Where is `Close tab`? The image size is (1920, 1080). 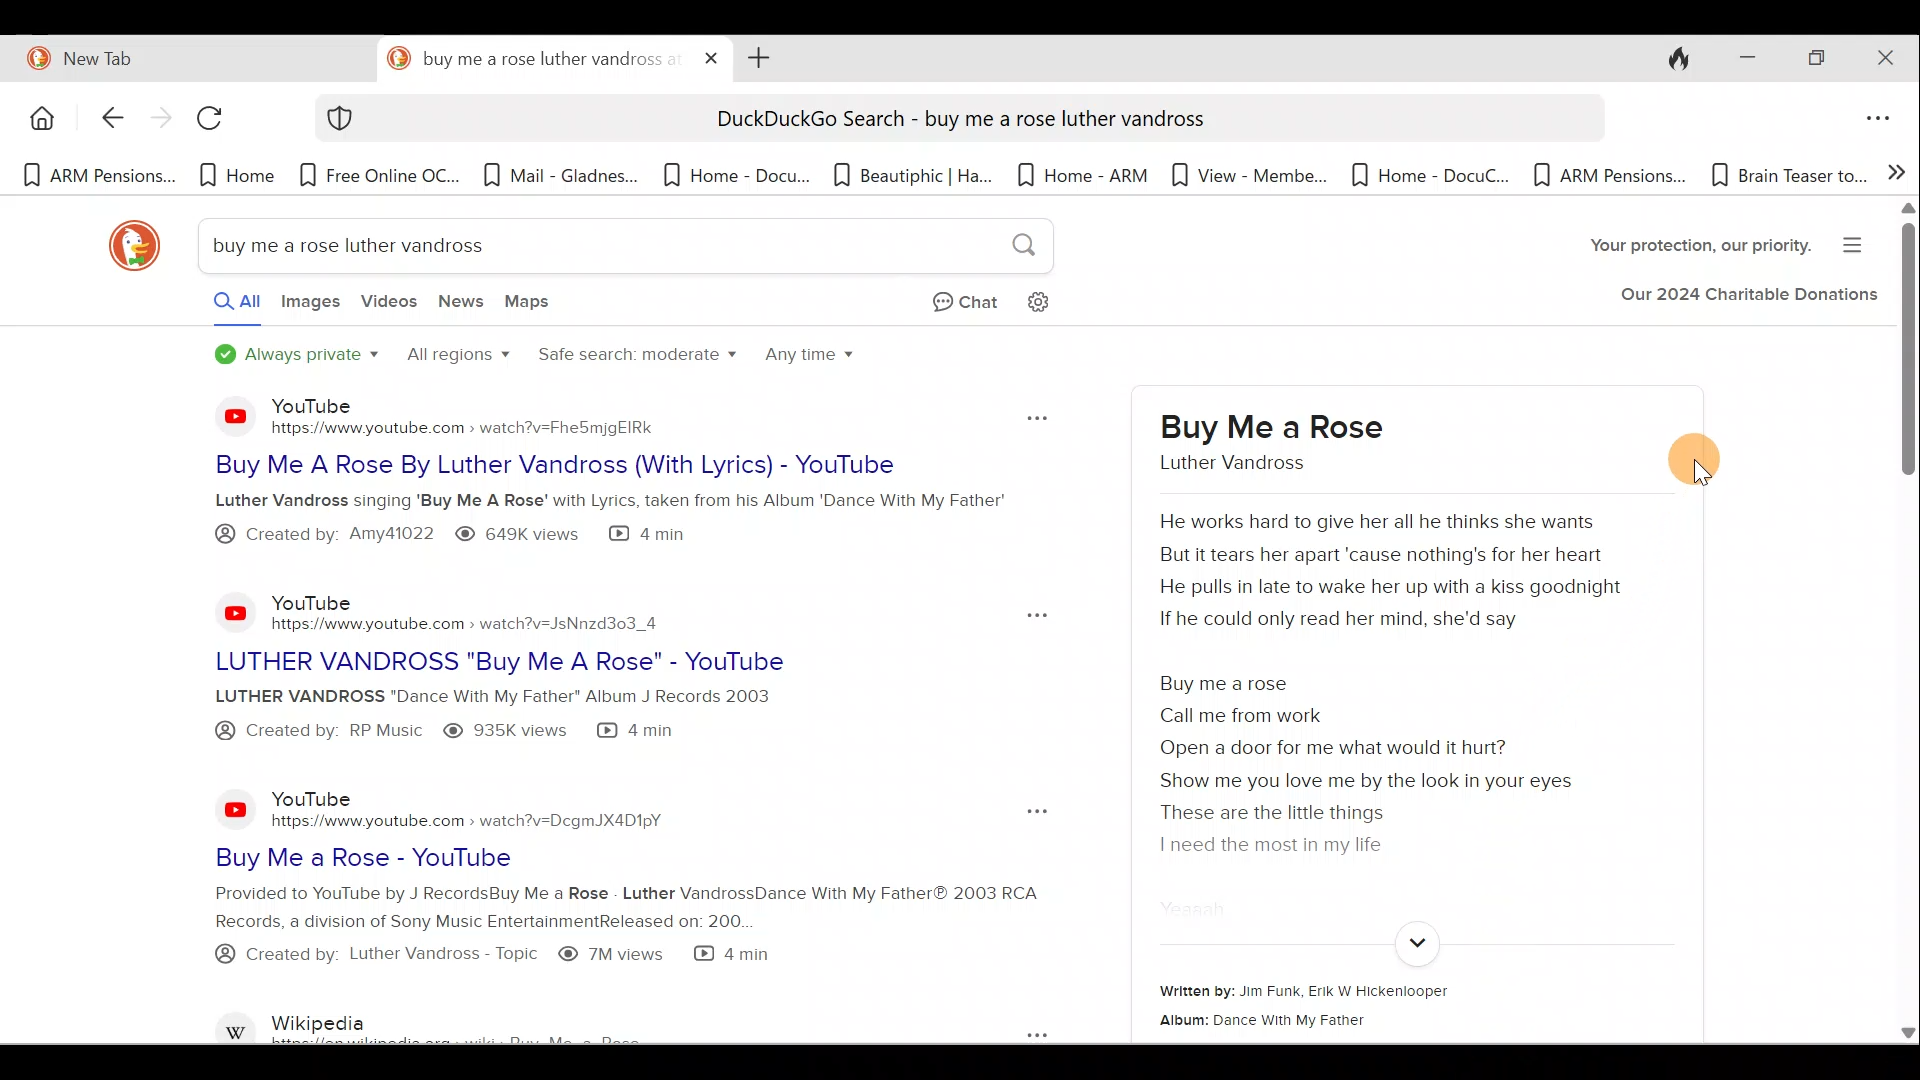 Close tab is located at coordinates (712, 54).